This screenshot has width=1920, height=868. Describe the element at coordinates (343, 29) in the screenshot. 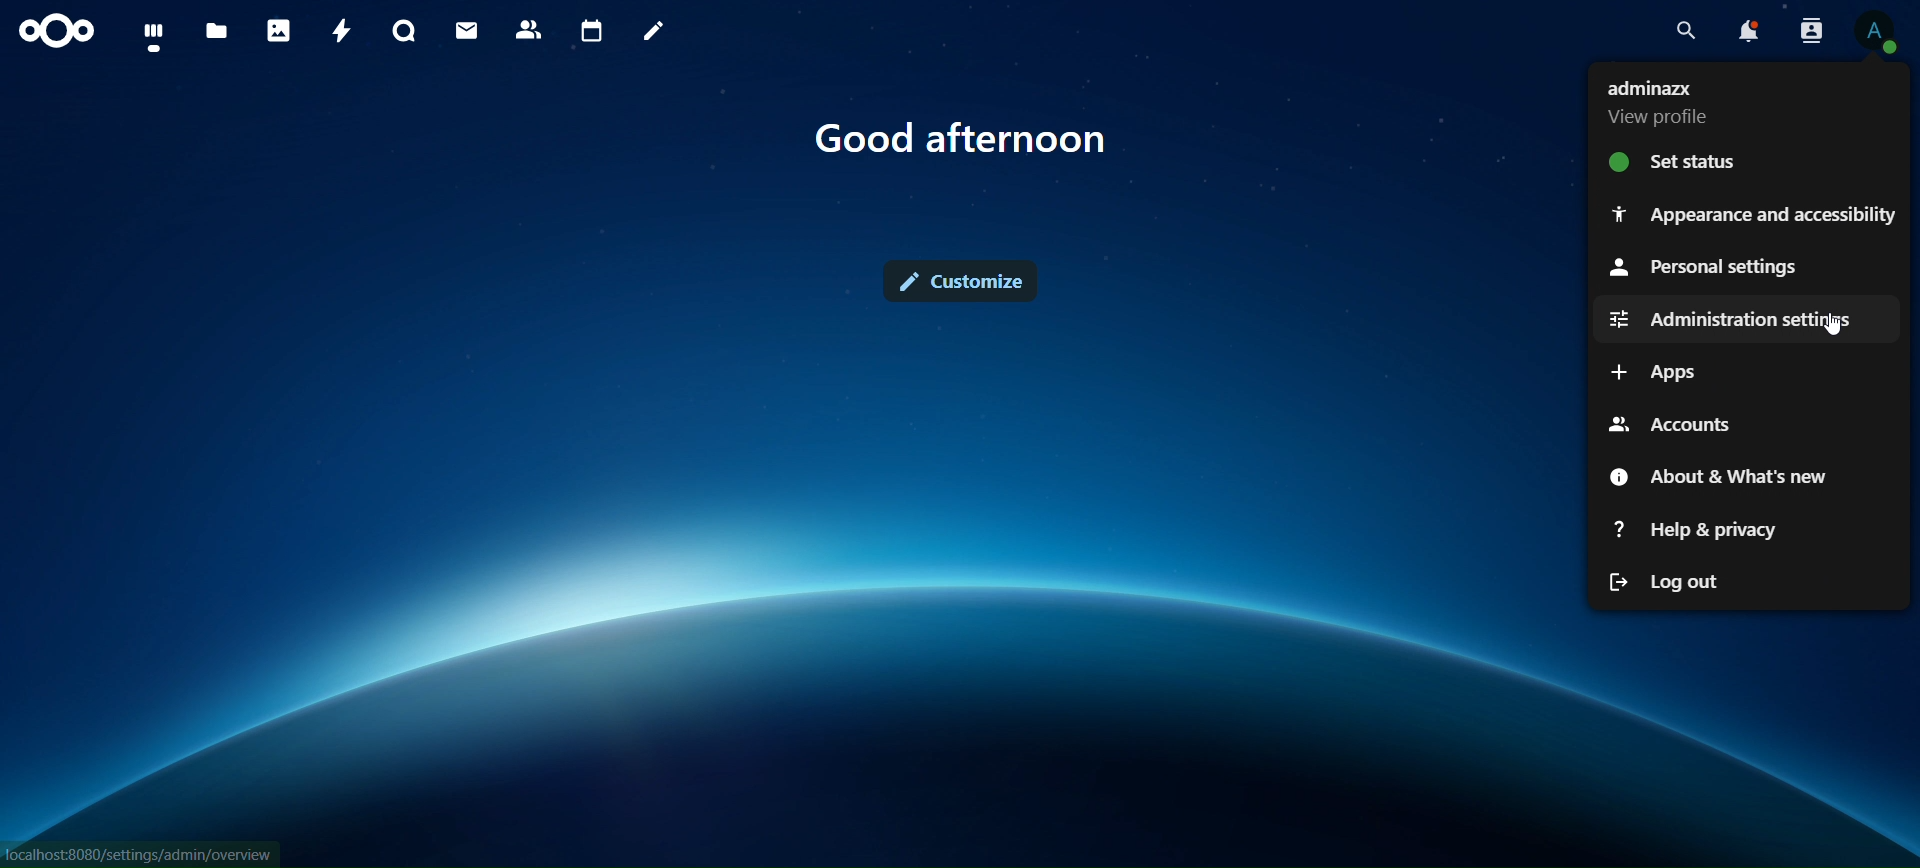

I see `activity` at that location.